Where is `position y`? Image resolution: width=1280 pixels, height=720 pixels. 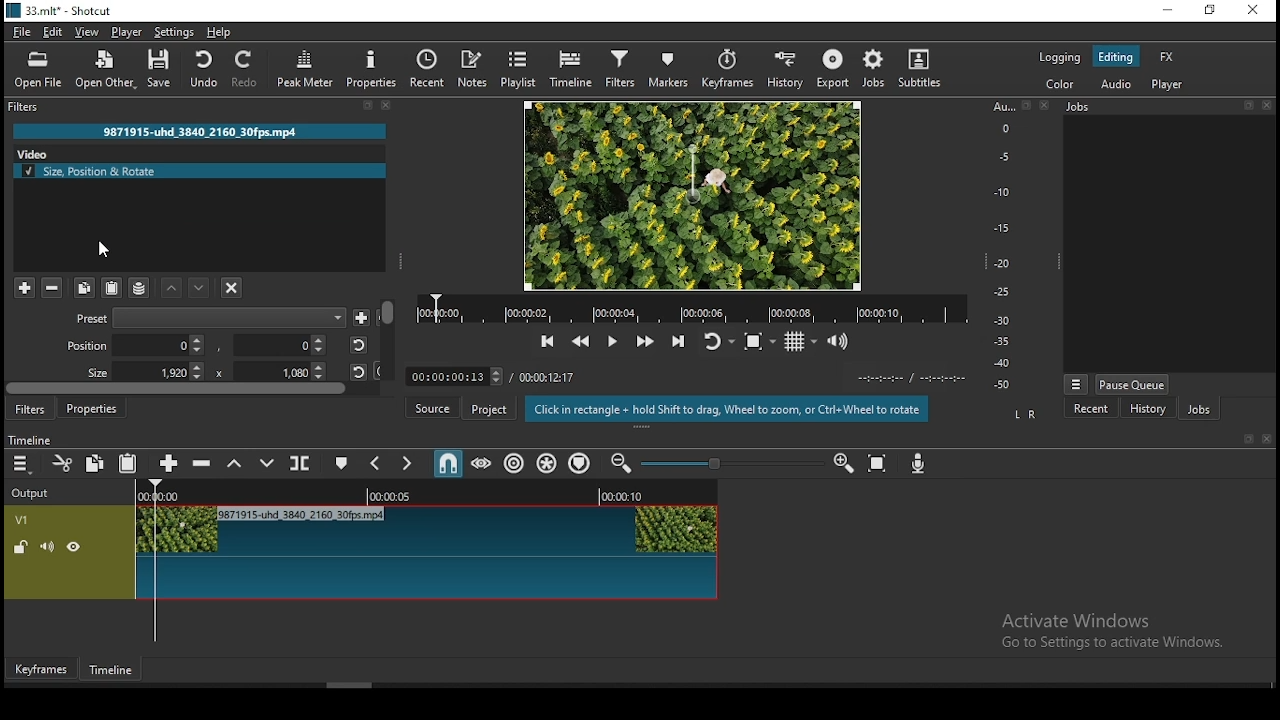 position y is located at coordinates (279, 345).